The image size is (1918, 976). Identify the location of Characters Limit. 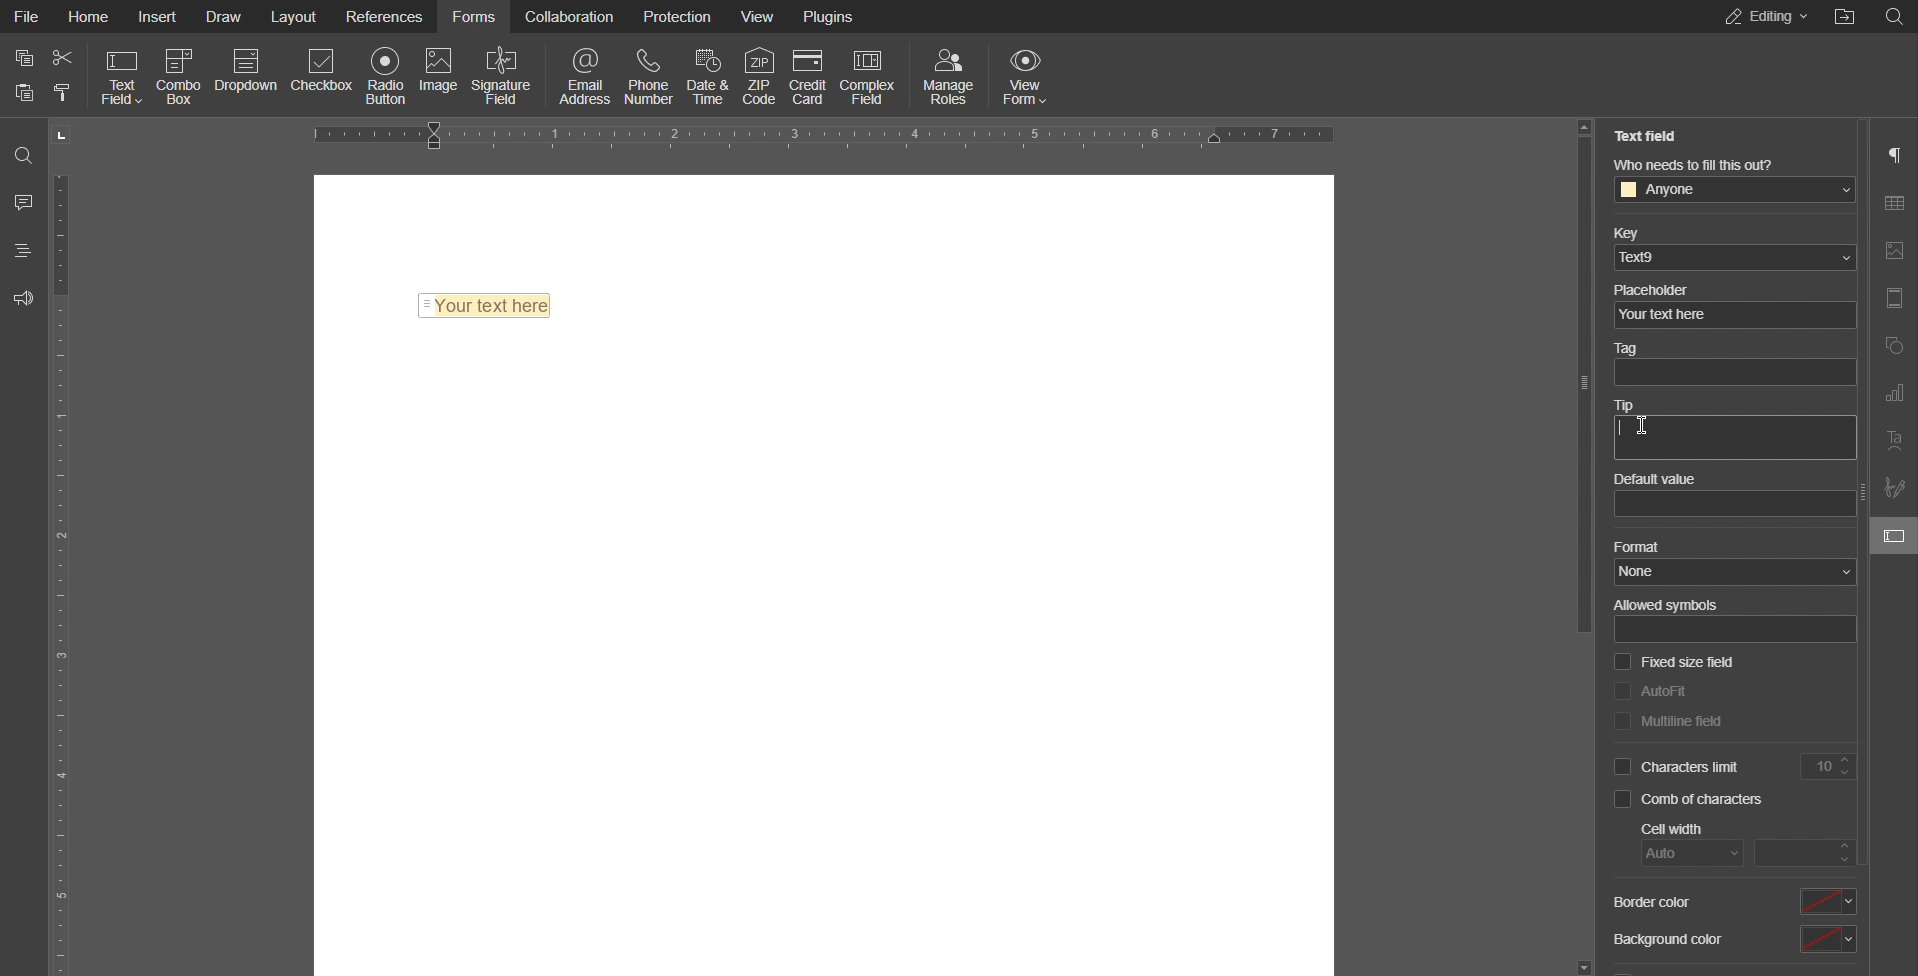
(1749, 767).